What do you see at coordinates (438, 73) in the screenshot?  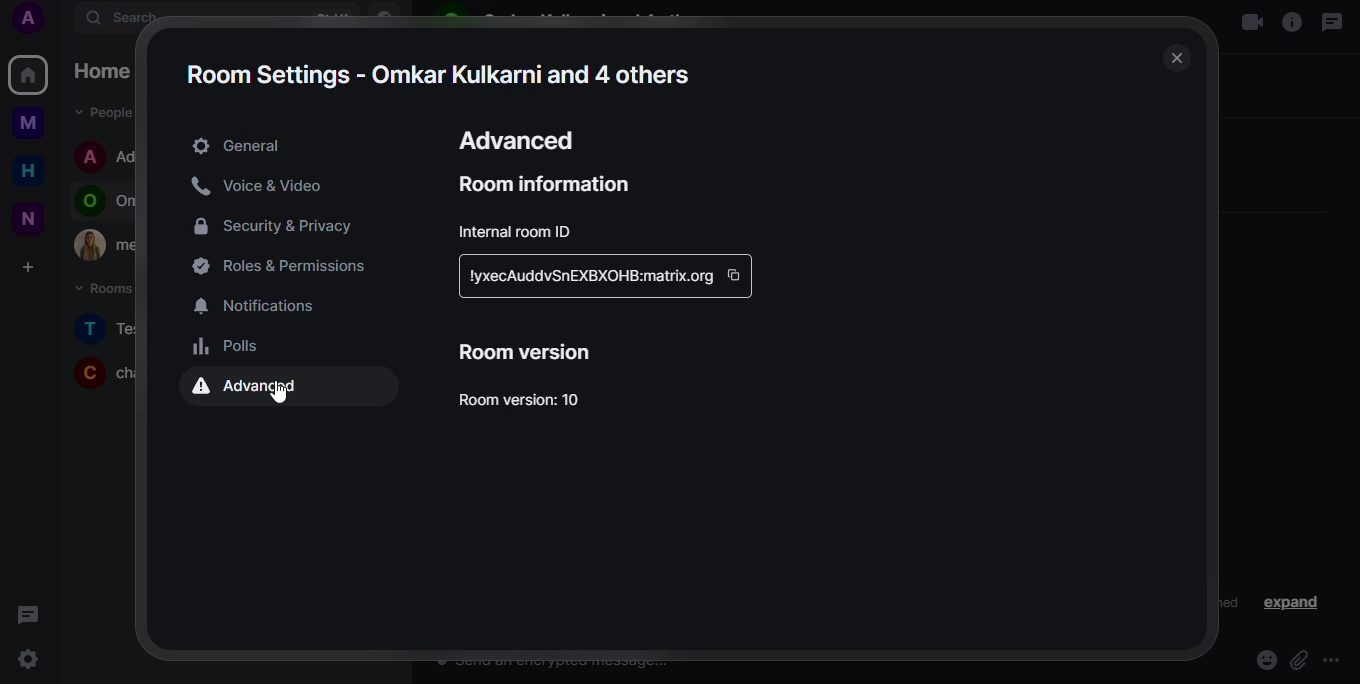 I see `room settings` at bounding box center [438, 73].